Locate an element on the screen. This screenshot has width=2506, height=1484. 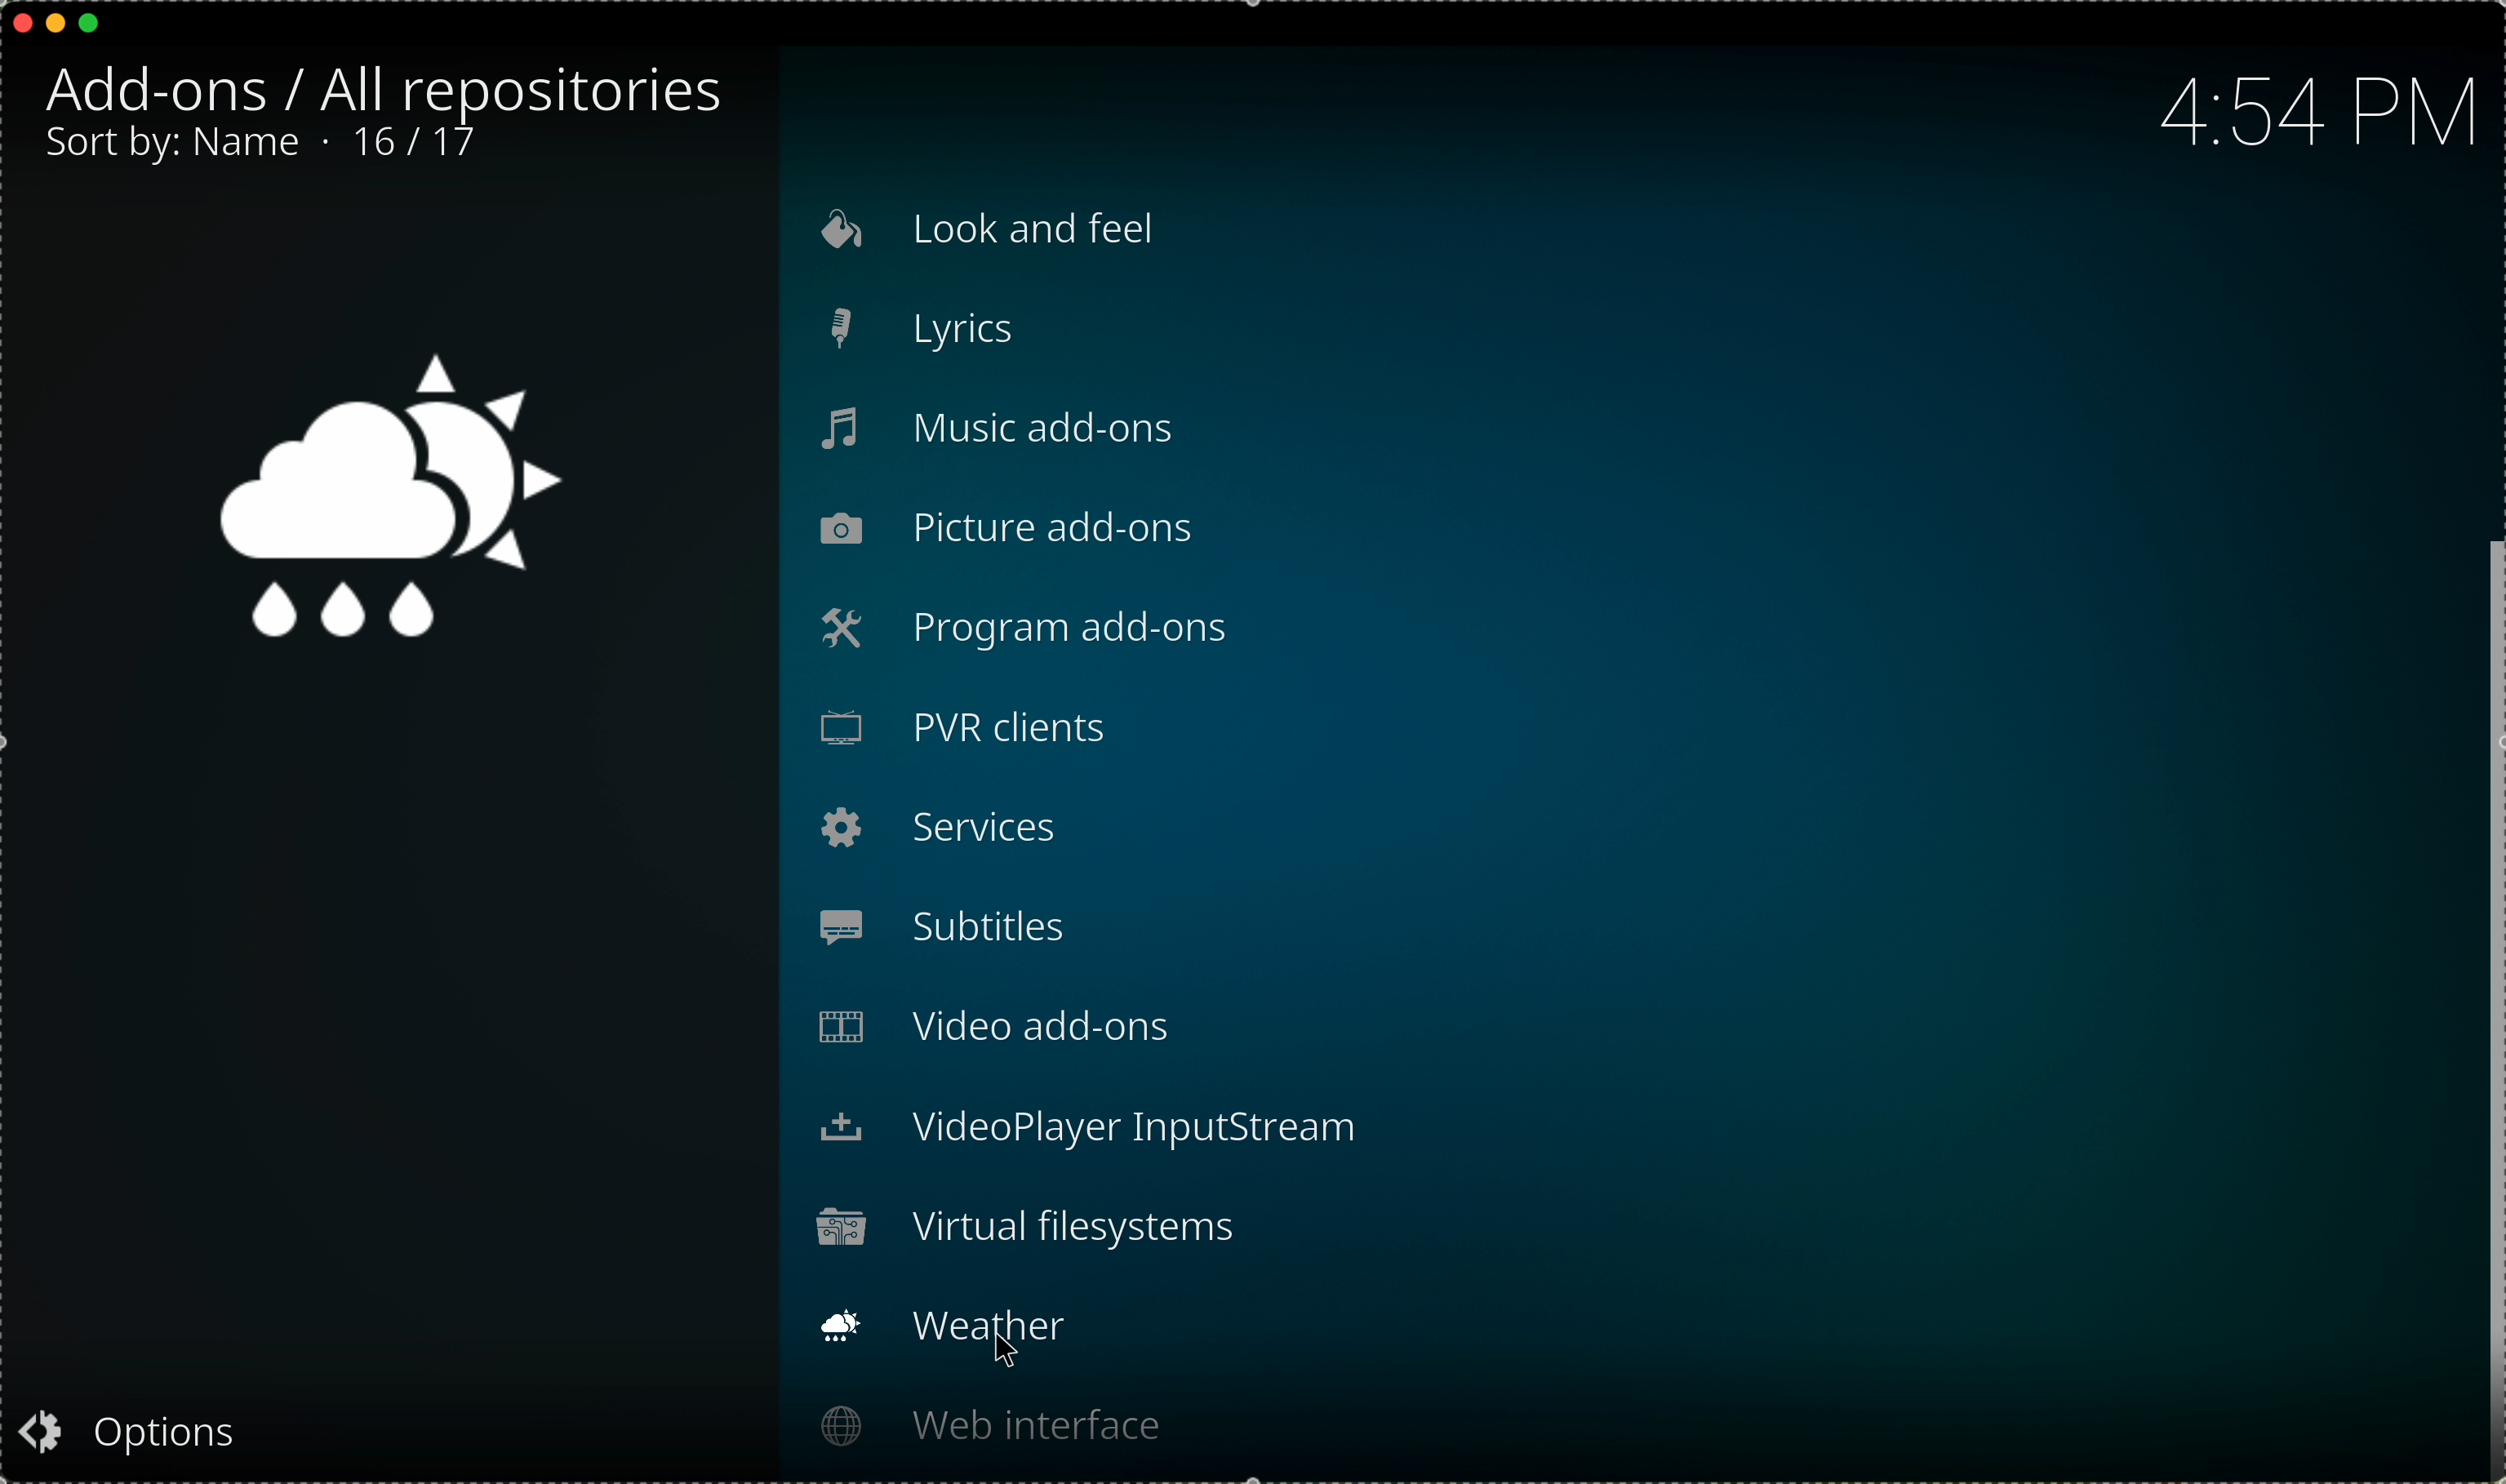
web interface is located at coordinates (985, 1424).